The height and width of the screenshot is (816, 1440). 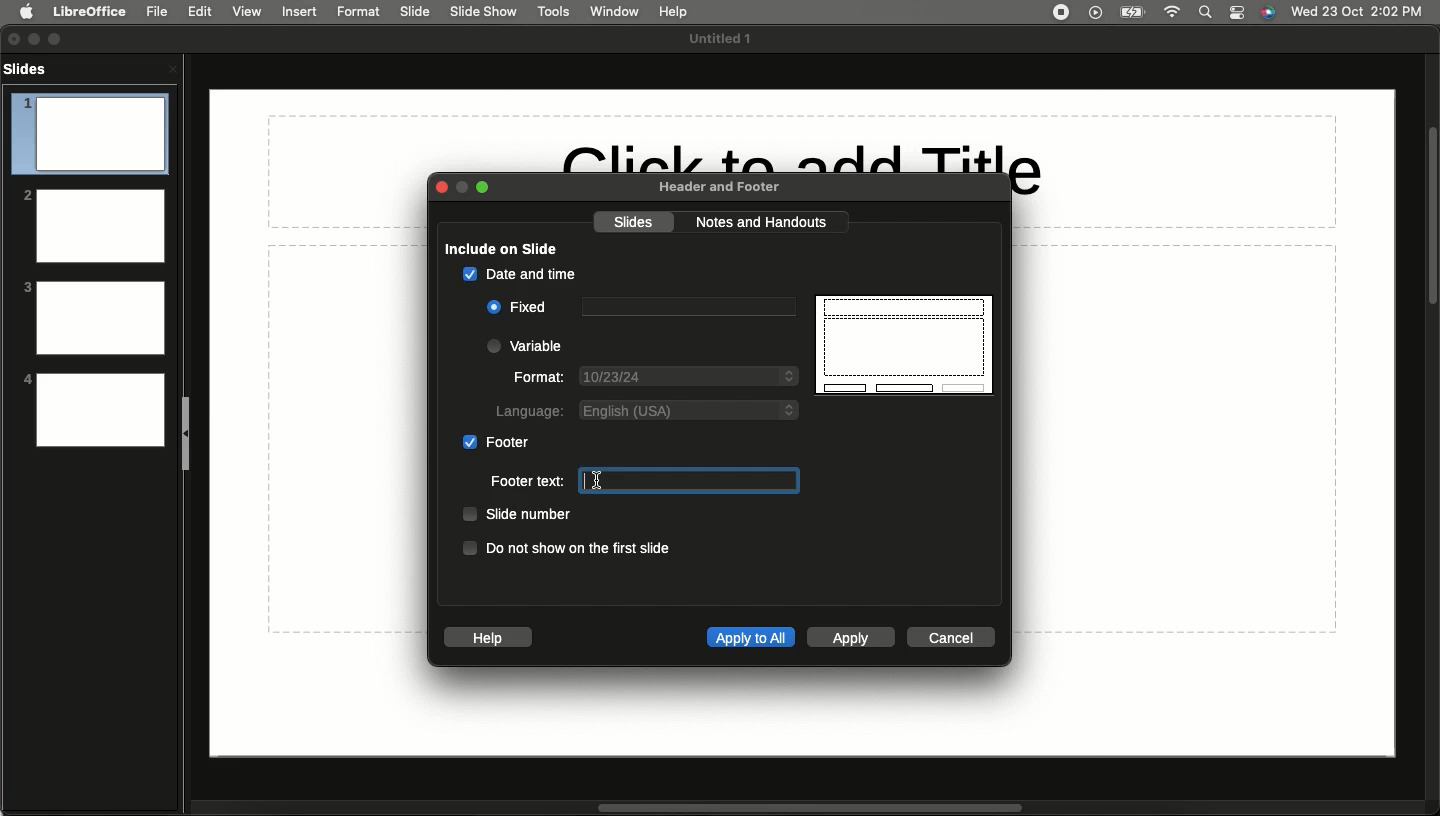 What do you see at coordinates (849, 638) in the screenshot?
I see `Apply` at bounding box center [849, 638].